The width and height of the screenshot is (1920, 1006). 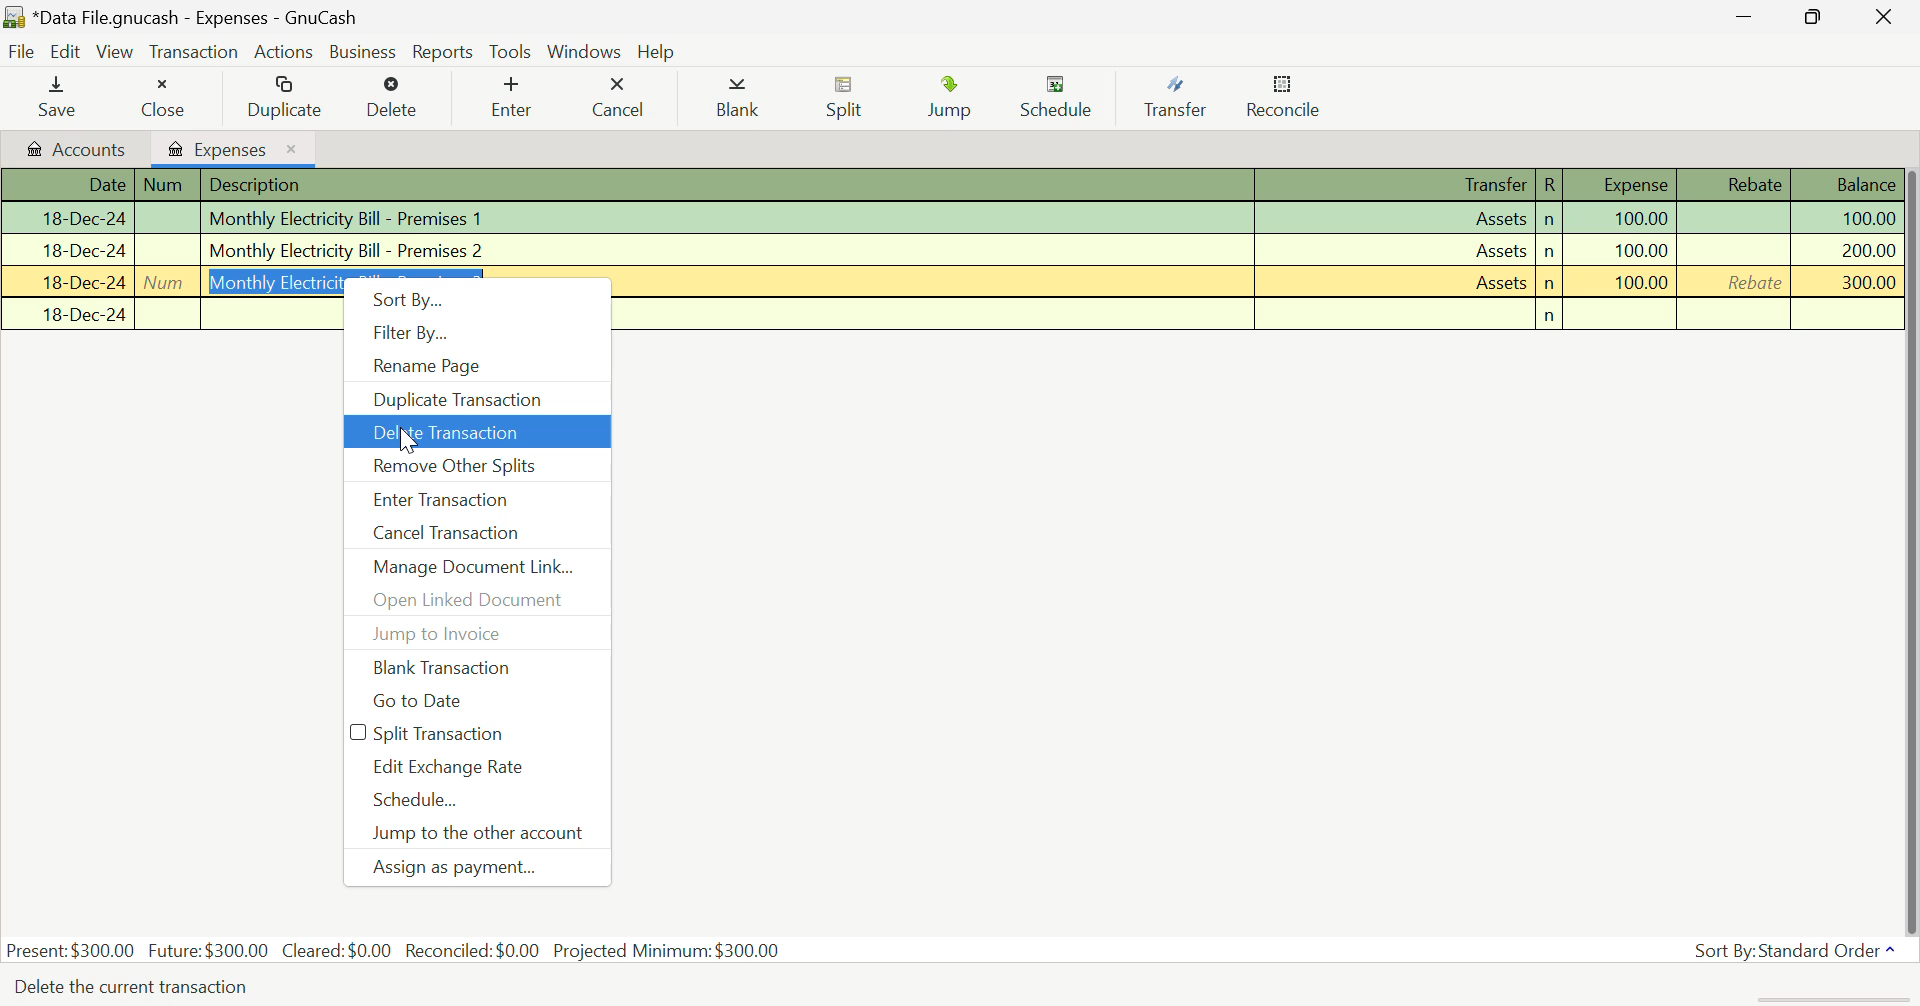 What do you see at coordinates (956, 101) in the screenshot?
I see `Jump` at bounding box center [956, 101].